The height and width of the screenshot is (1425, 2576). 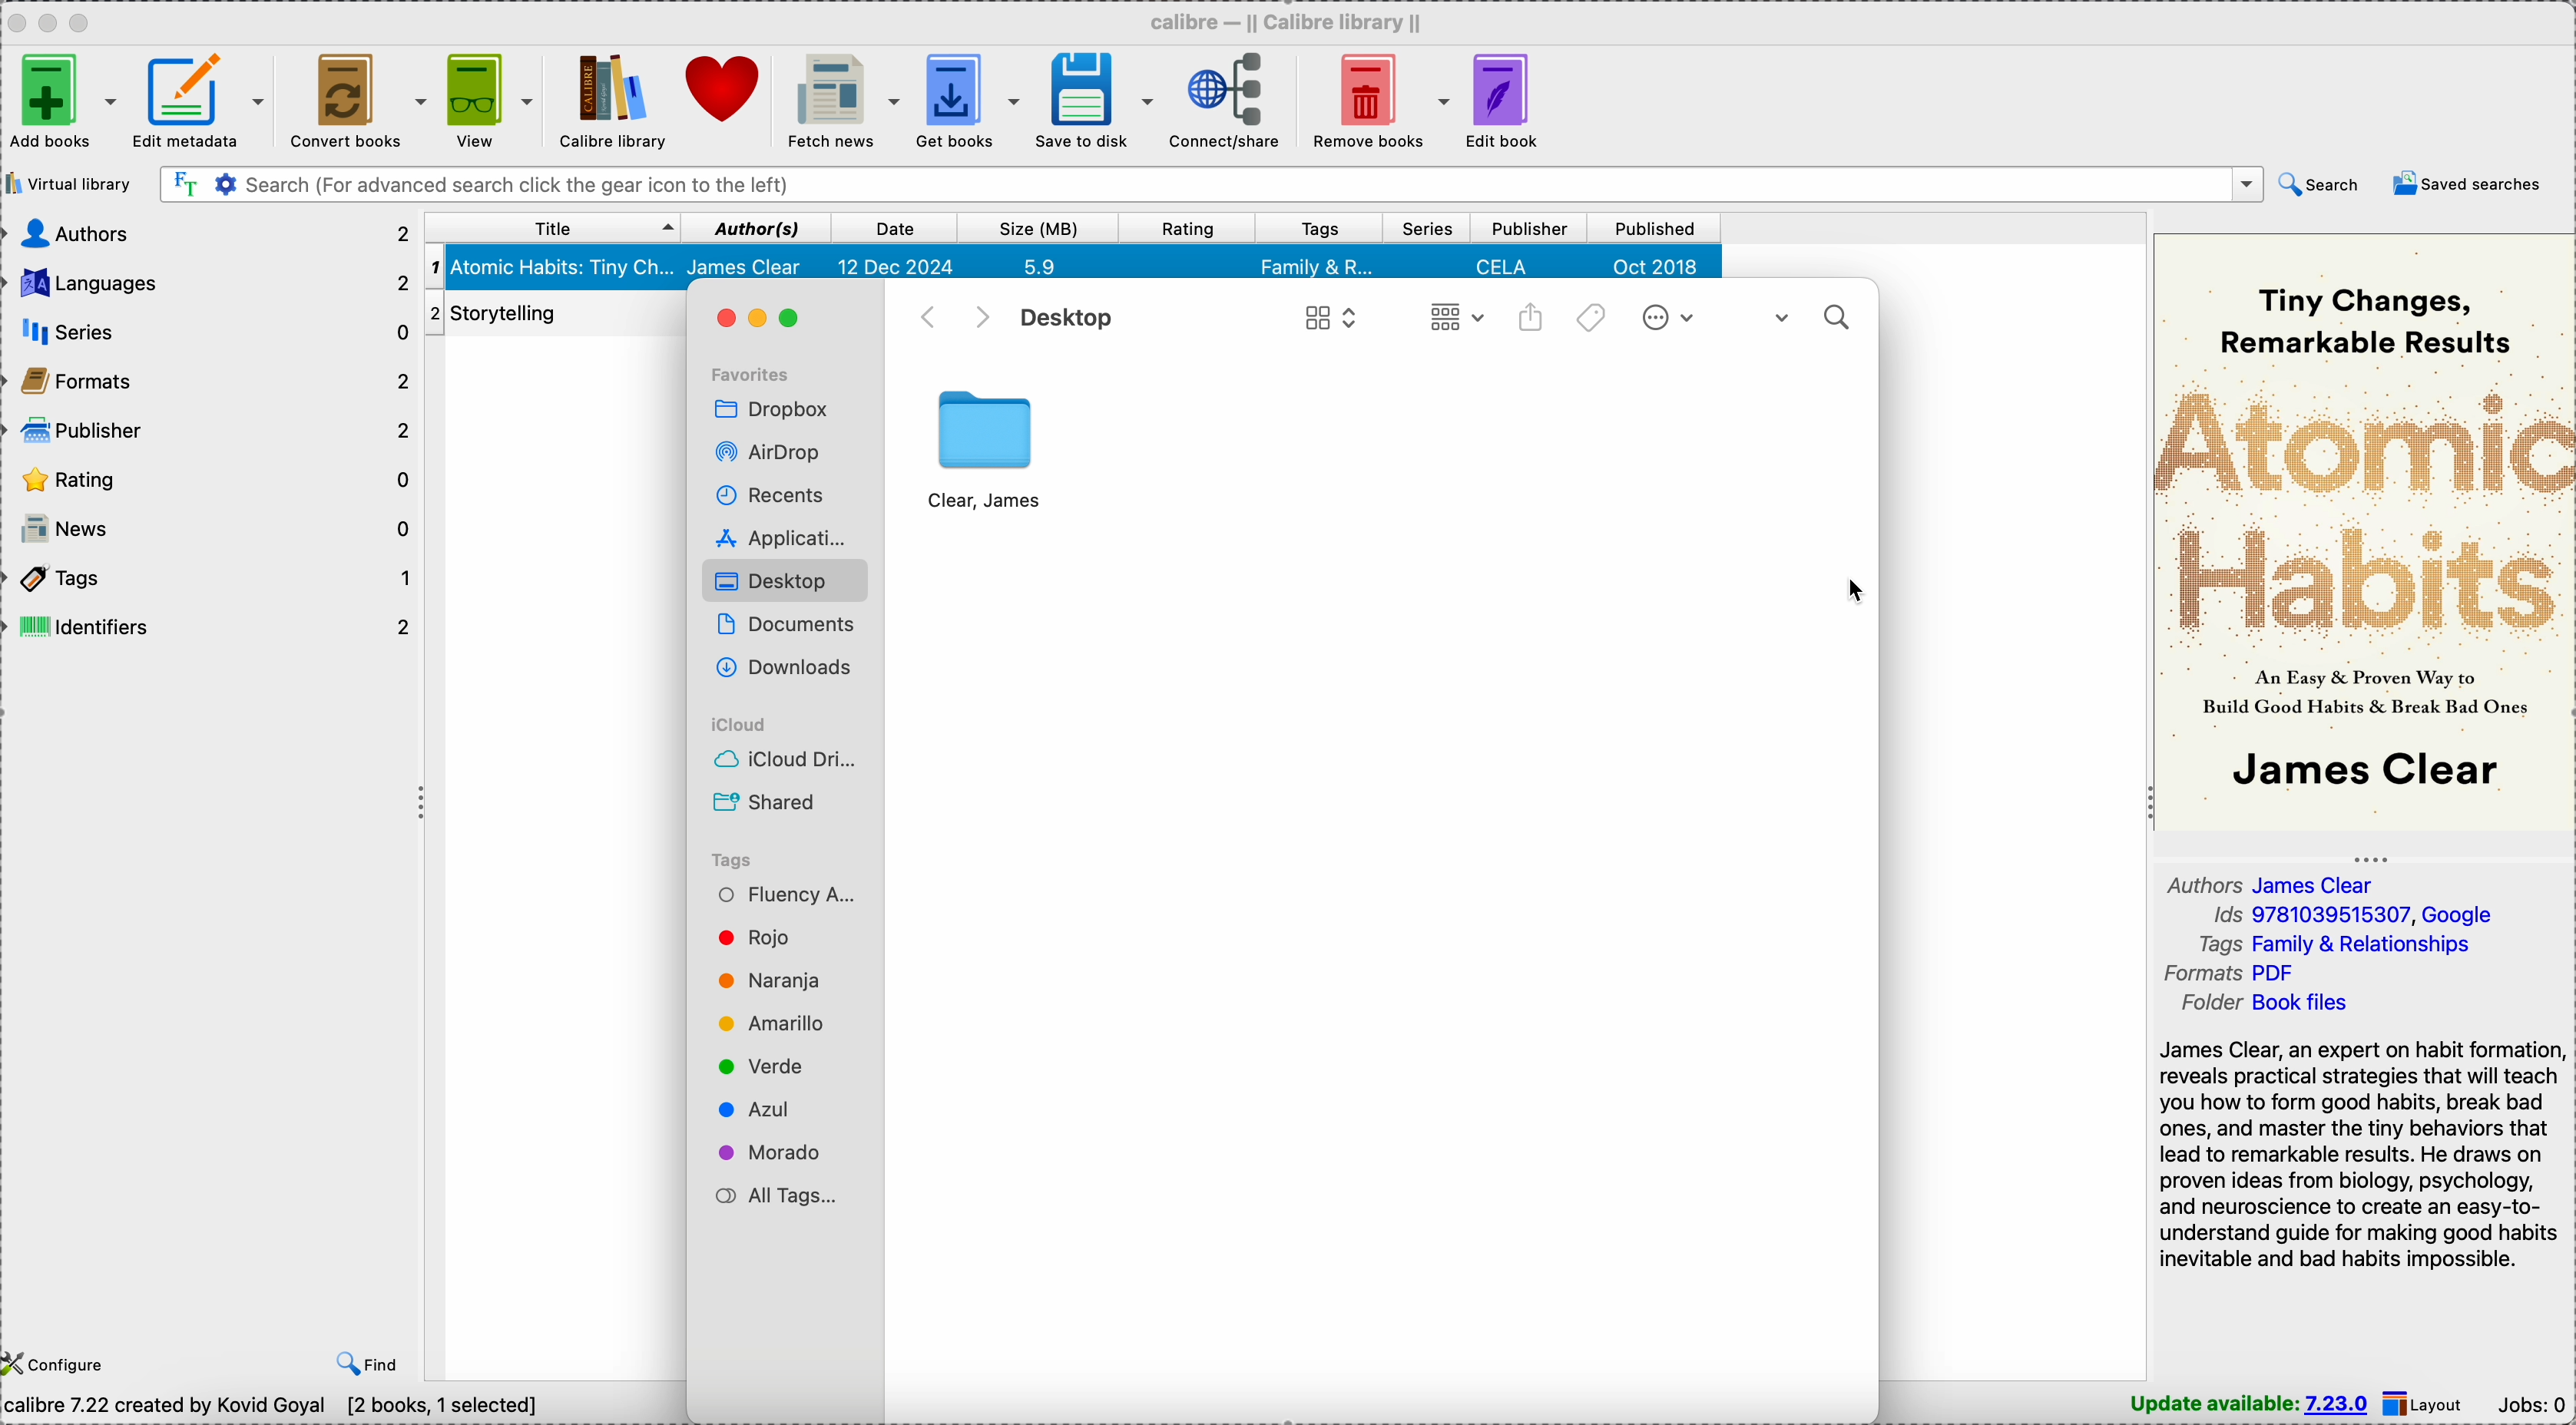 What do you see at coordinates (766, 802) in the screenshot?
I see `Shared` at bounding box center [766, 802].